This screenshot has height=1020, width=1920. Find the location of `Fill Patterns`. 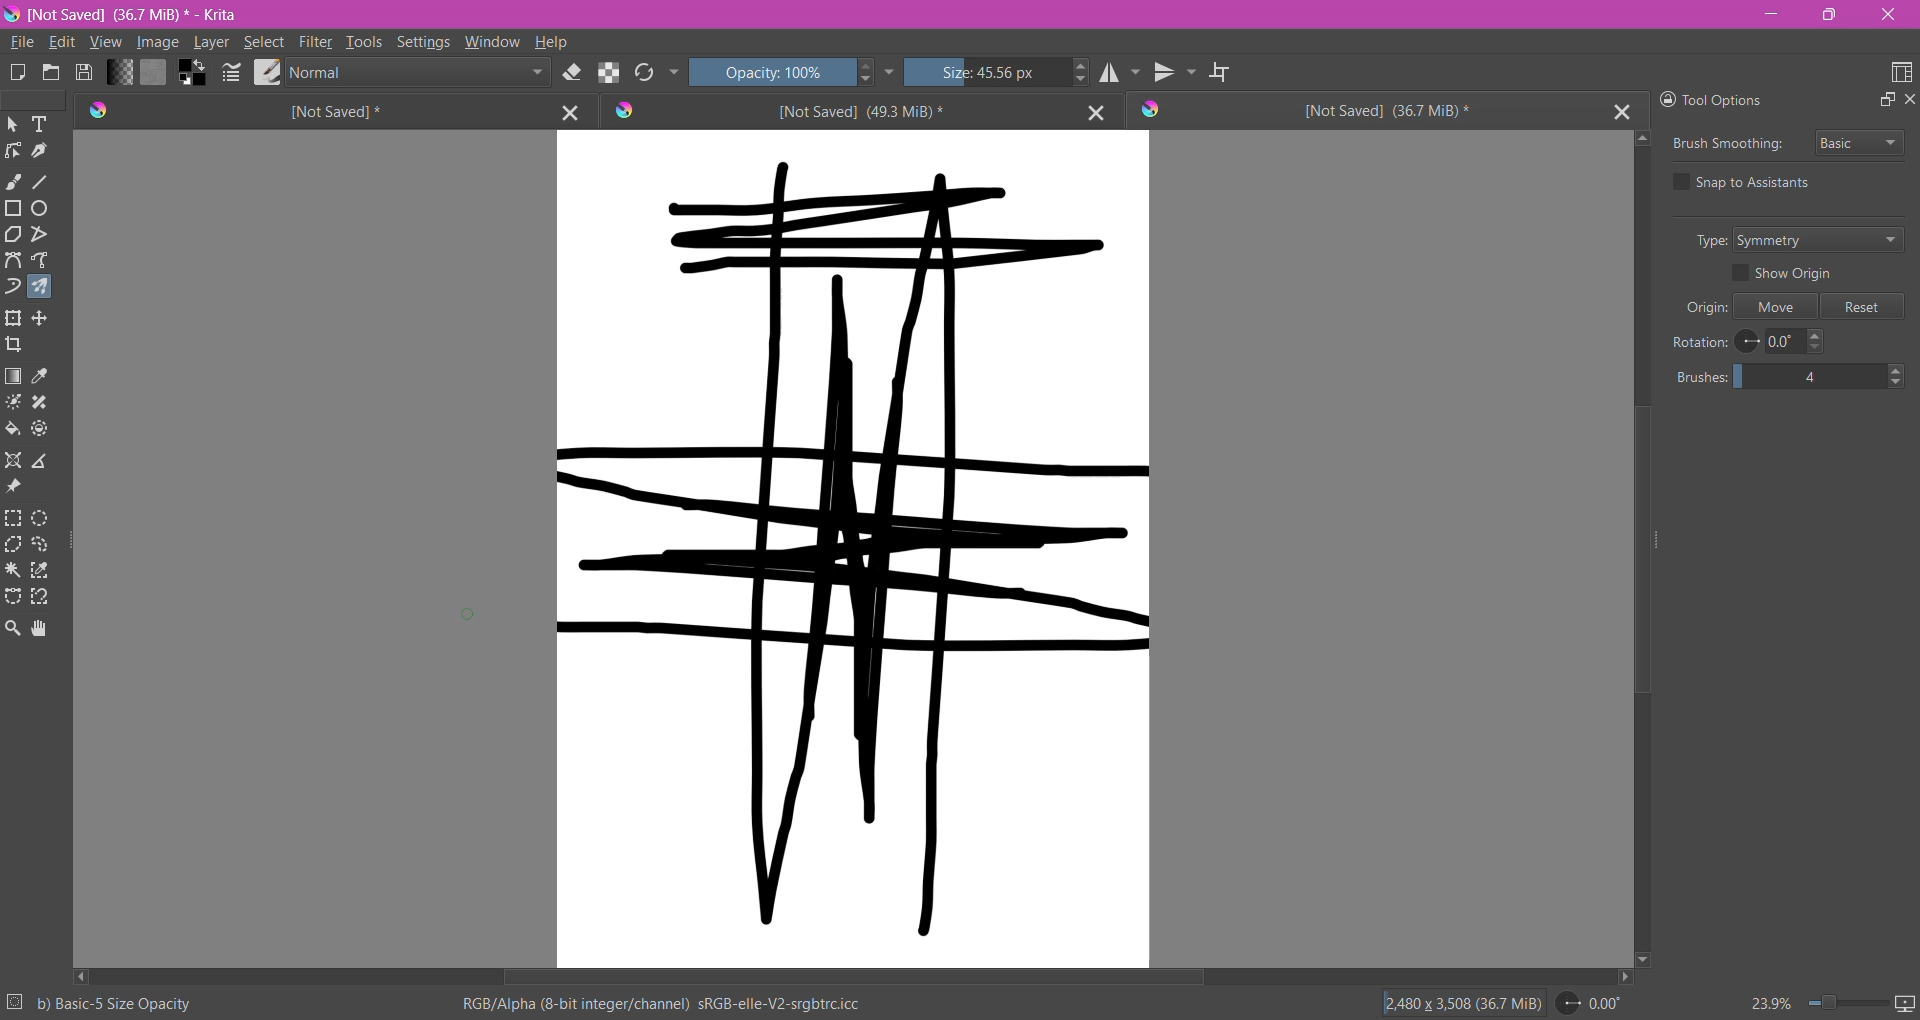

Fill Patterns is located at coordinates (155, 72).